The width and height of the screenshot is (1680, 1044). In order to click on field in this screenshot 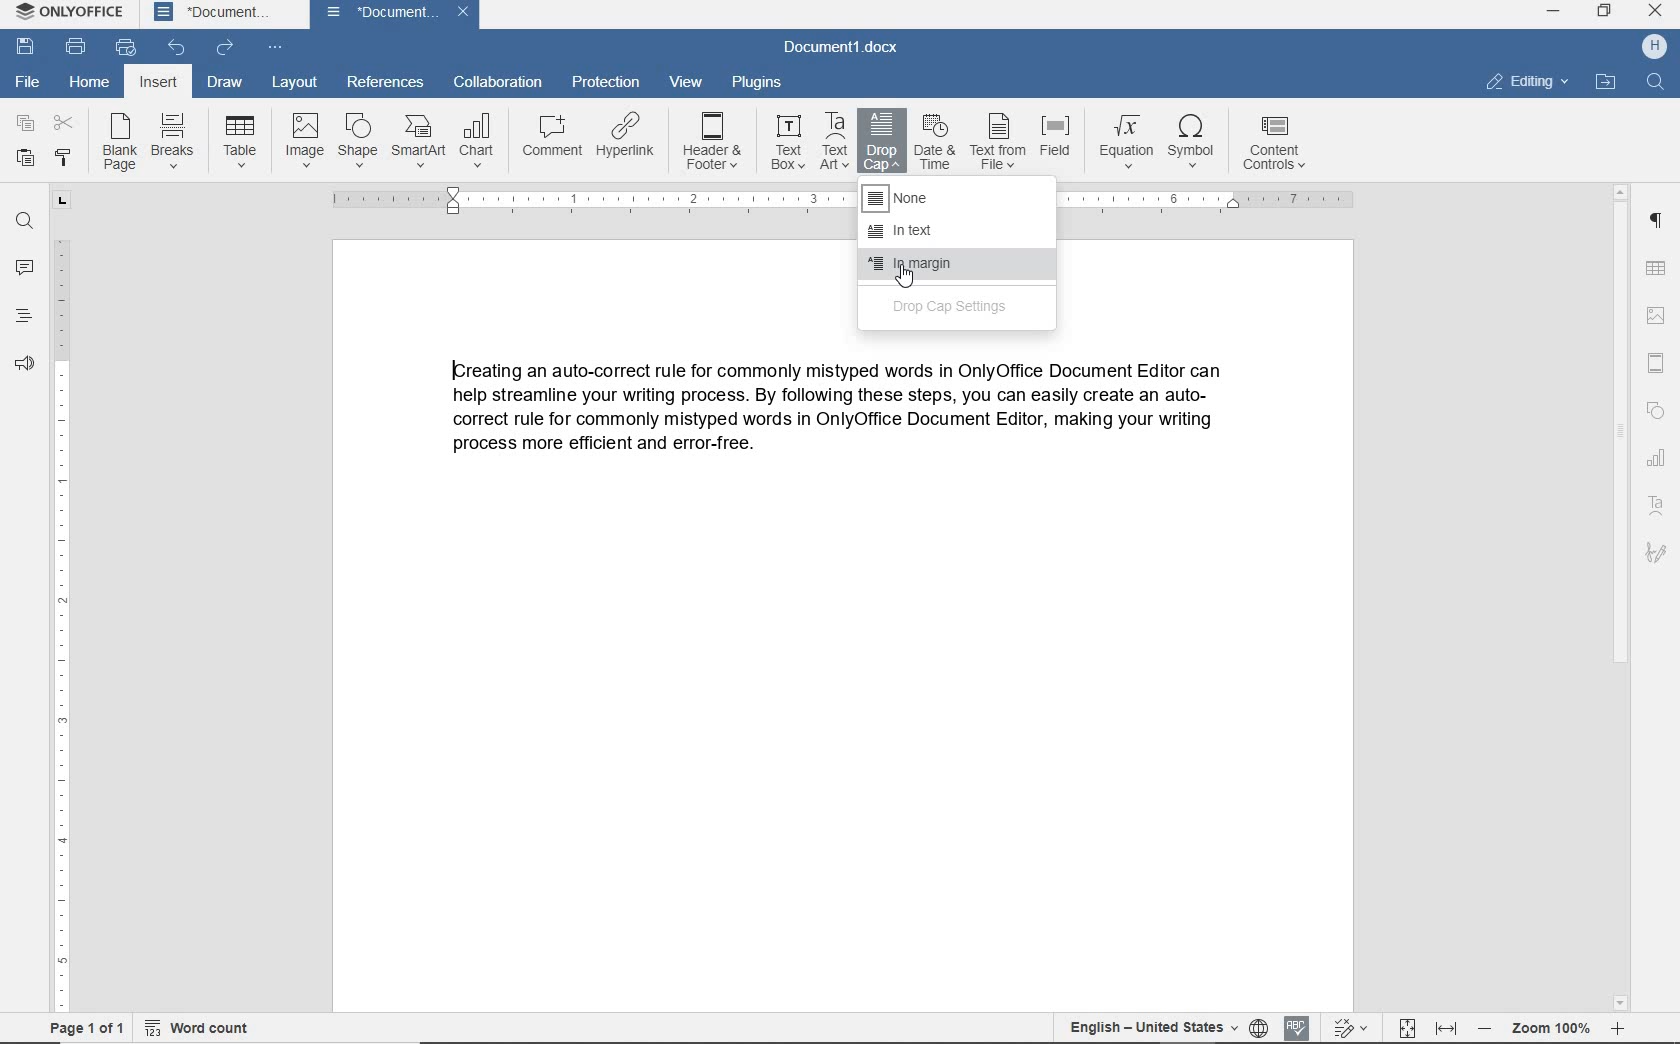, I will do `click(1059, 142)`.